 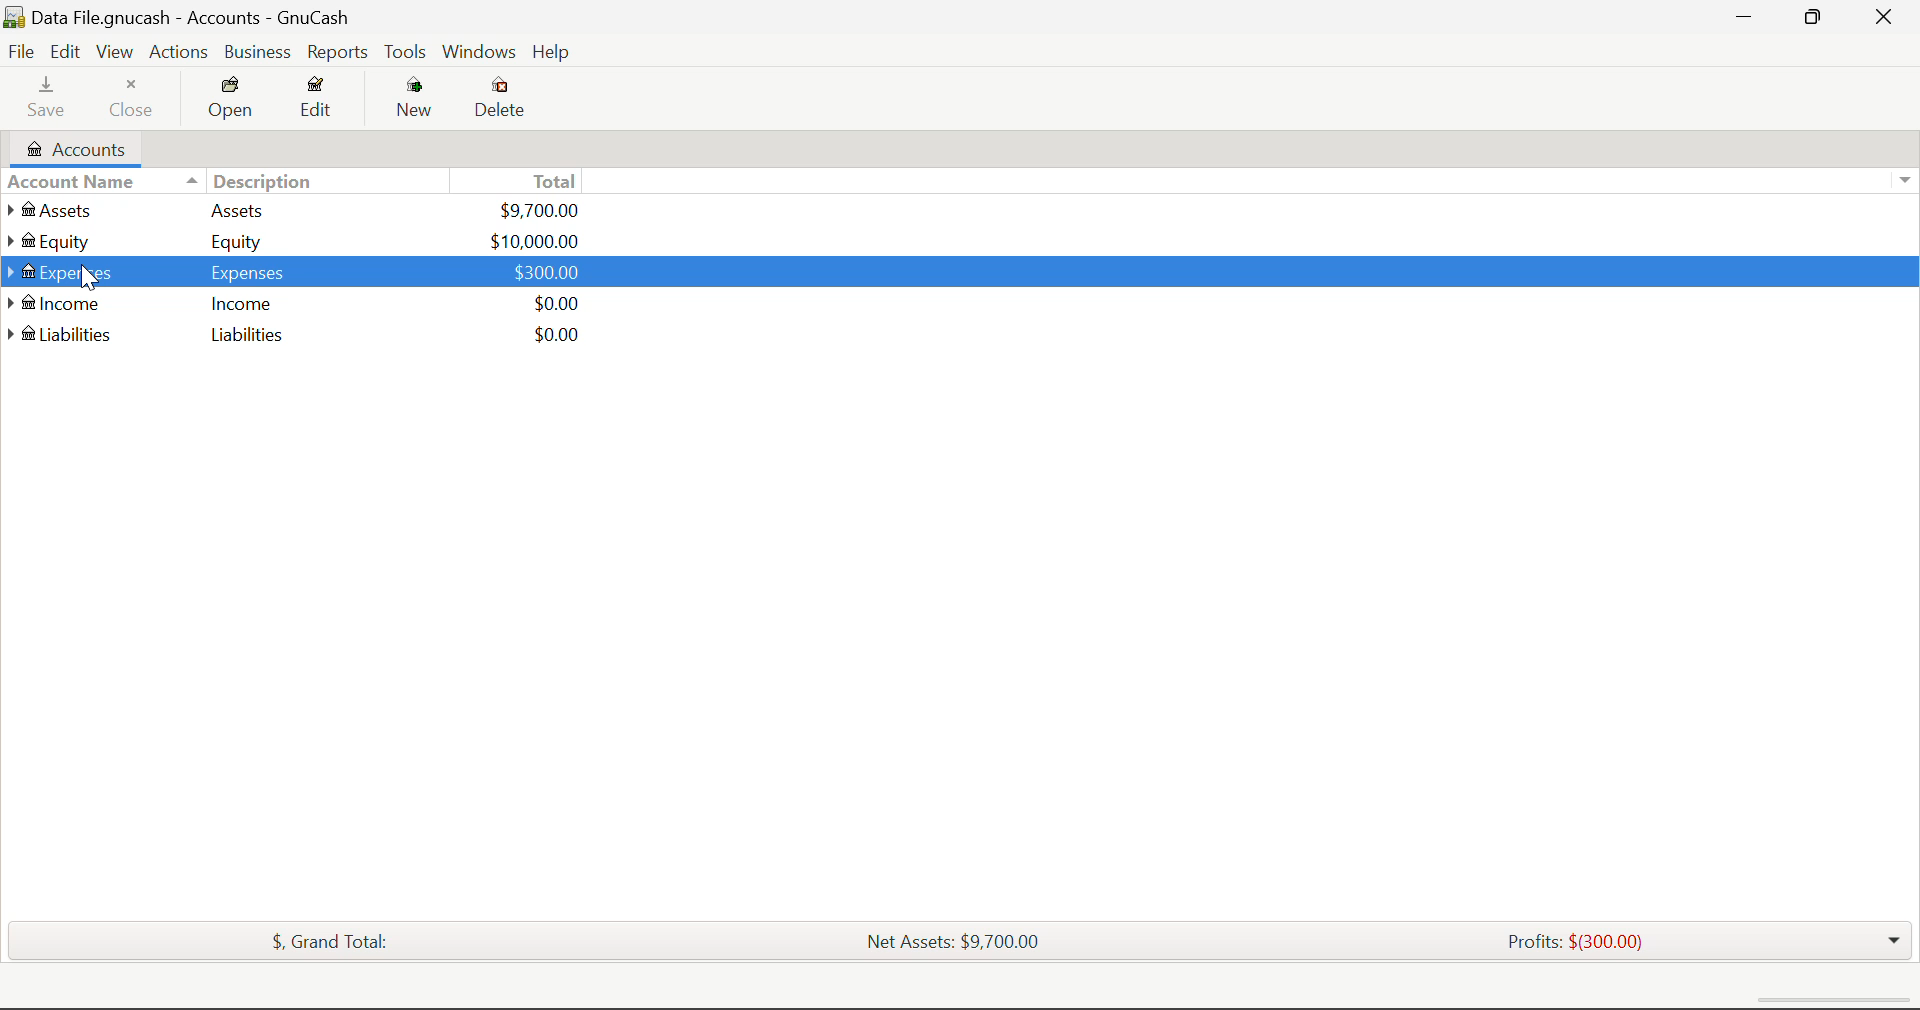 I want to click on Assets Assets $9,700.00, so click(x=295, y=209).